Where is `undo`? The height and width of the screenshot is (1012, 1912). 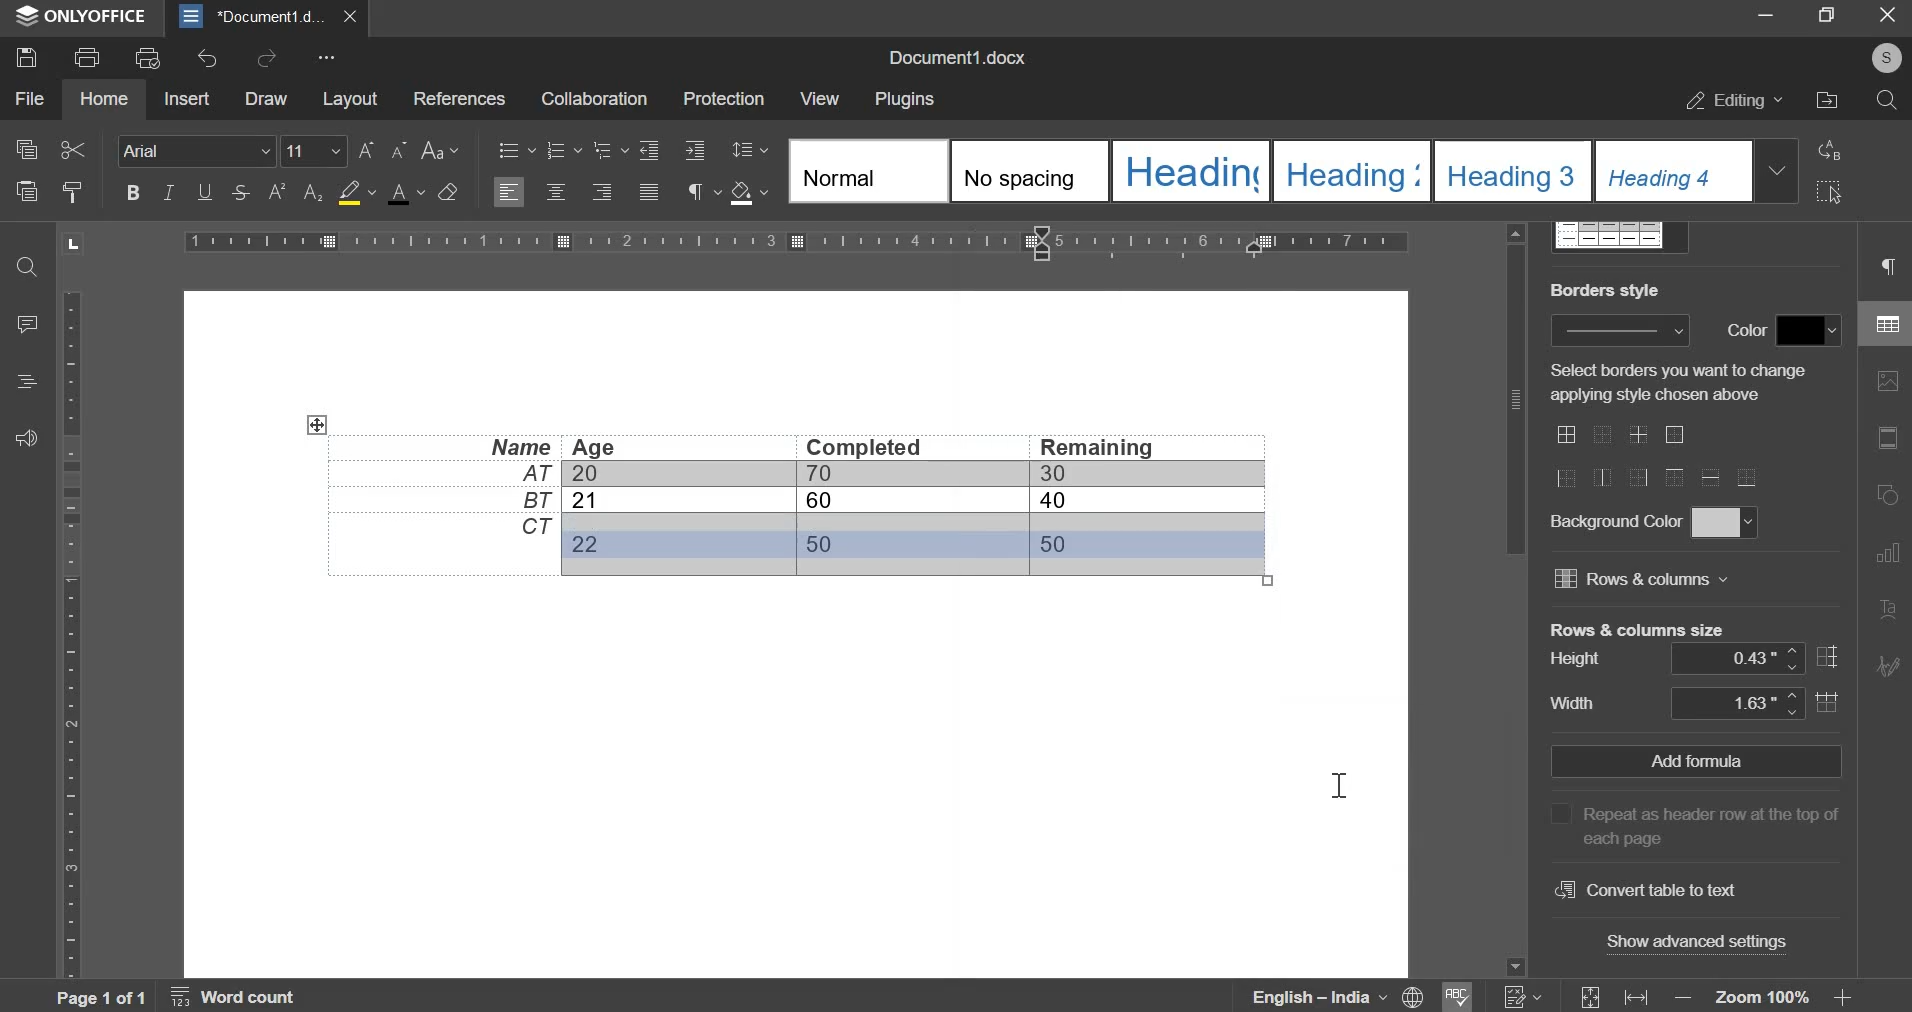 undo is located at coordinates (204, 58).